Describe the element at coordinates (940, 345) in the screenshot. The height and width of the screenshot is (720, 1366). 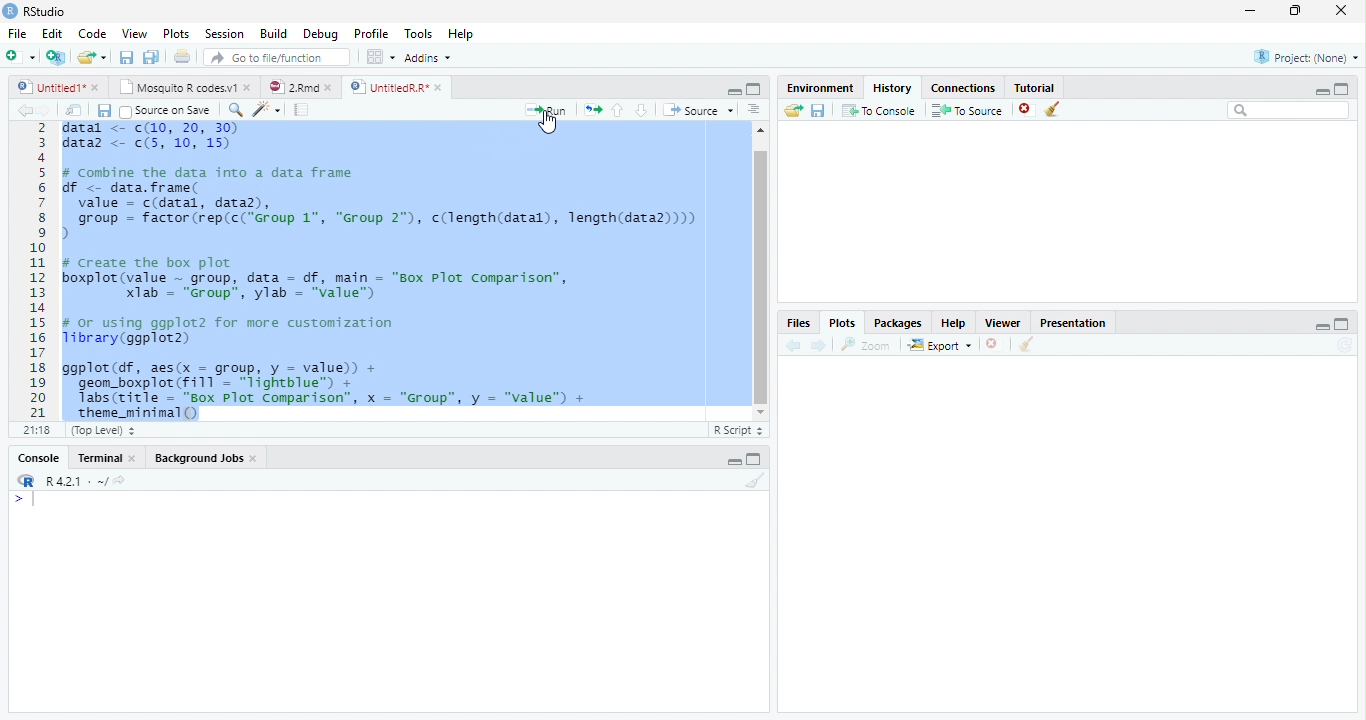
I see `Export` at that location.